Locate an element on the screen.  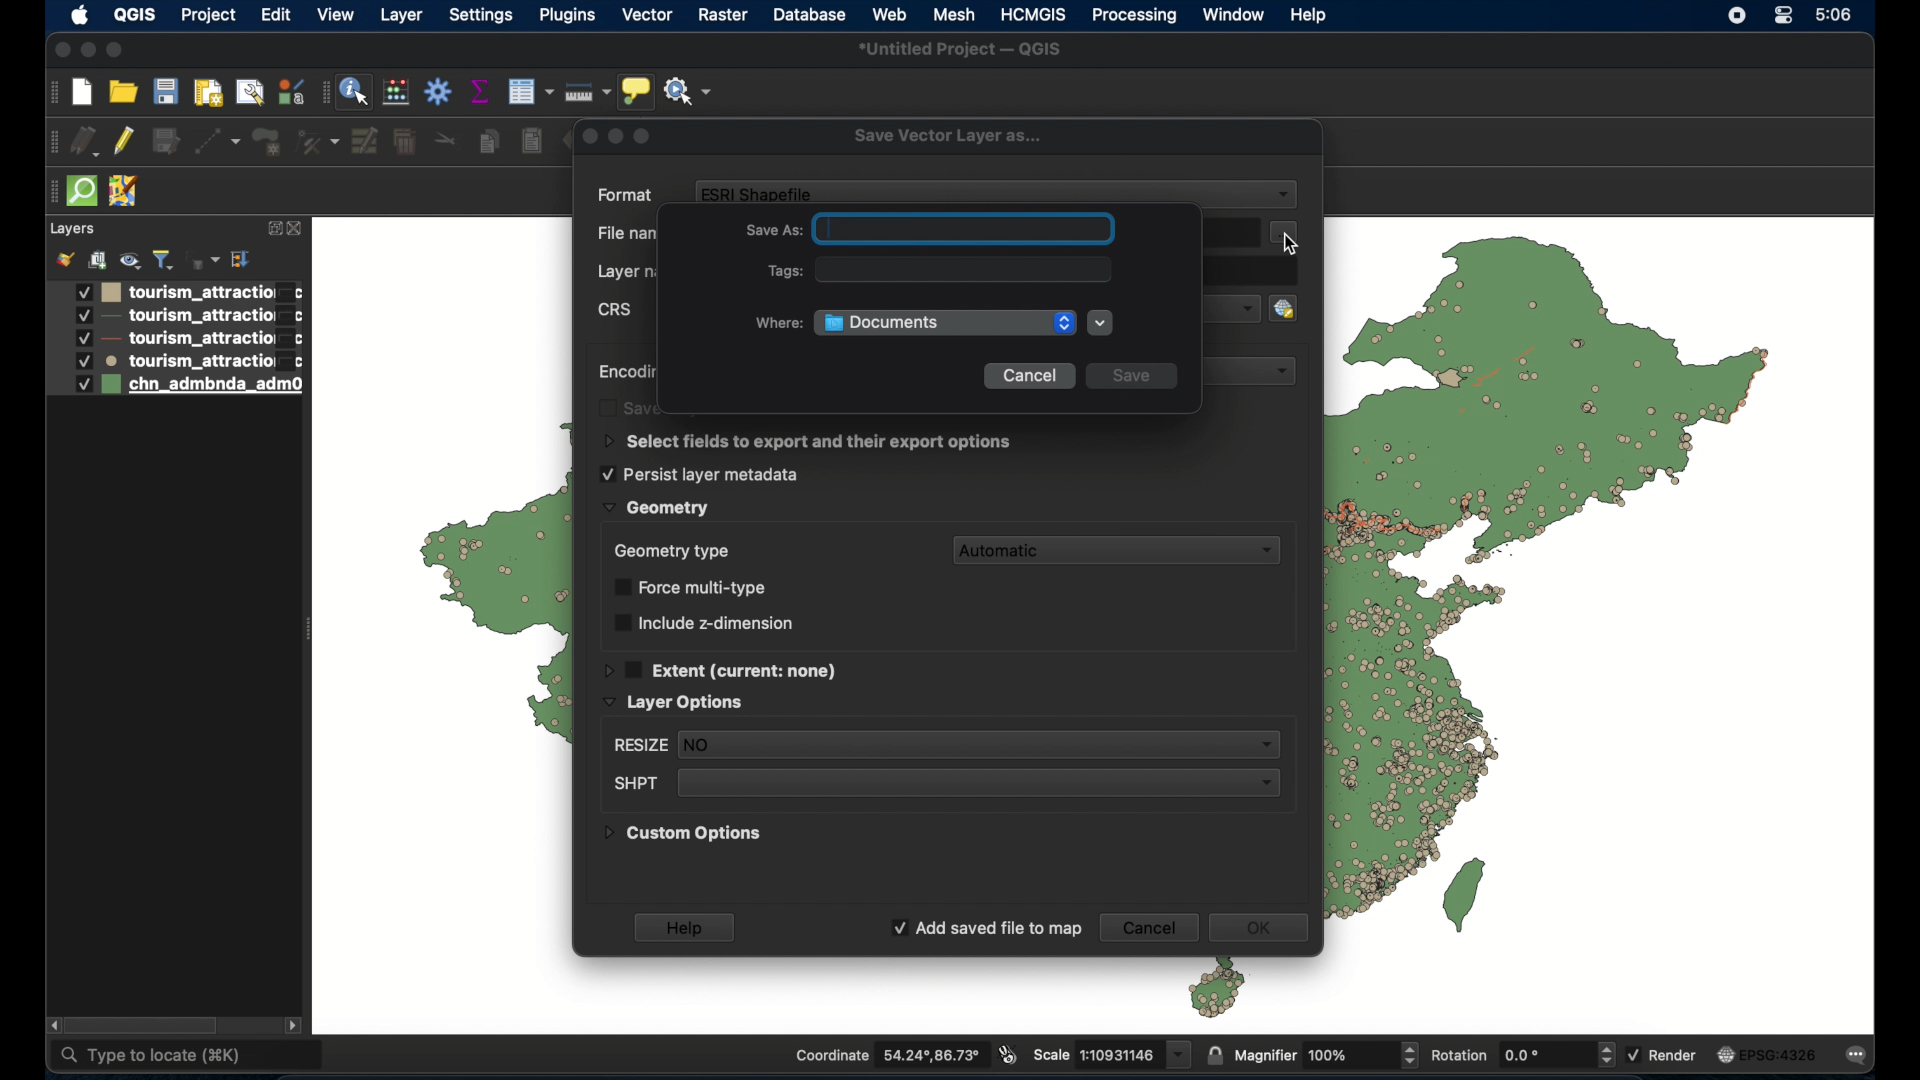
cancel is located at coordinates (1028, 377).